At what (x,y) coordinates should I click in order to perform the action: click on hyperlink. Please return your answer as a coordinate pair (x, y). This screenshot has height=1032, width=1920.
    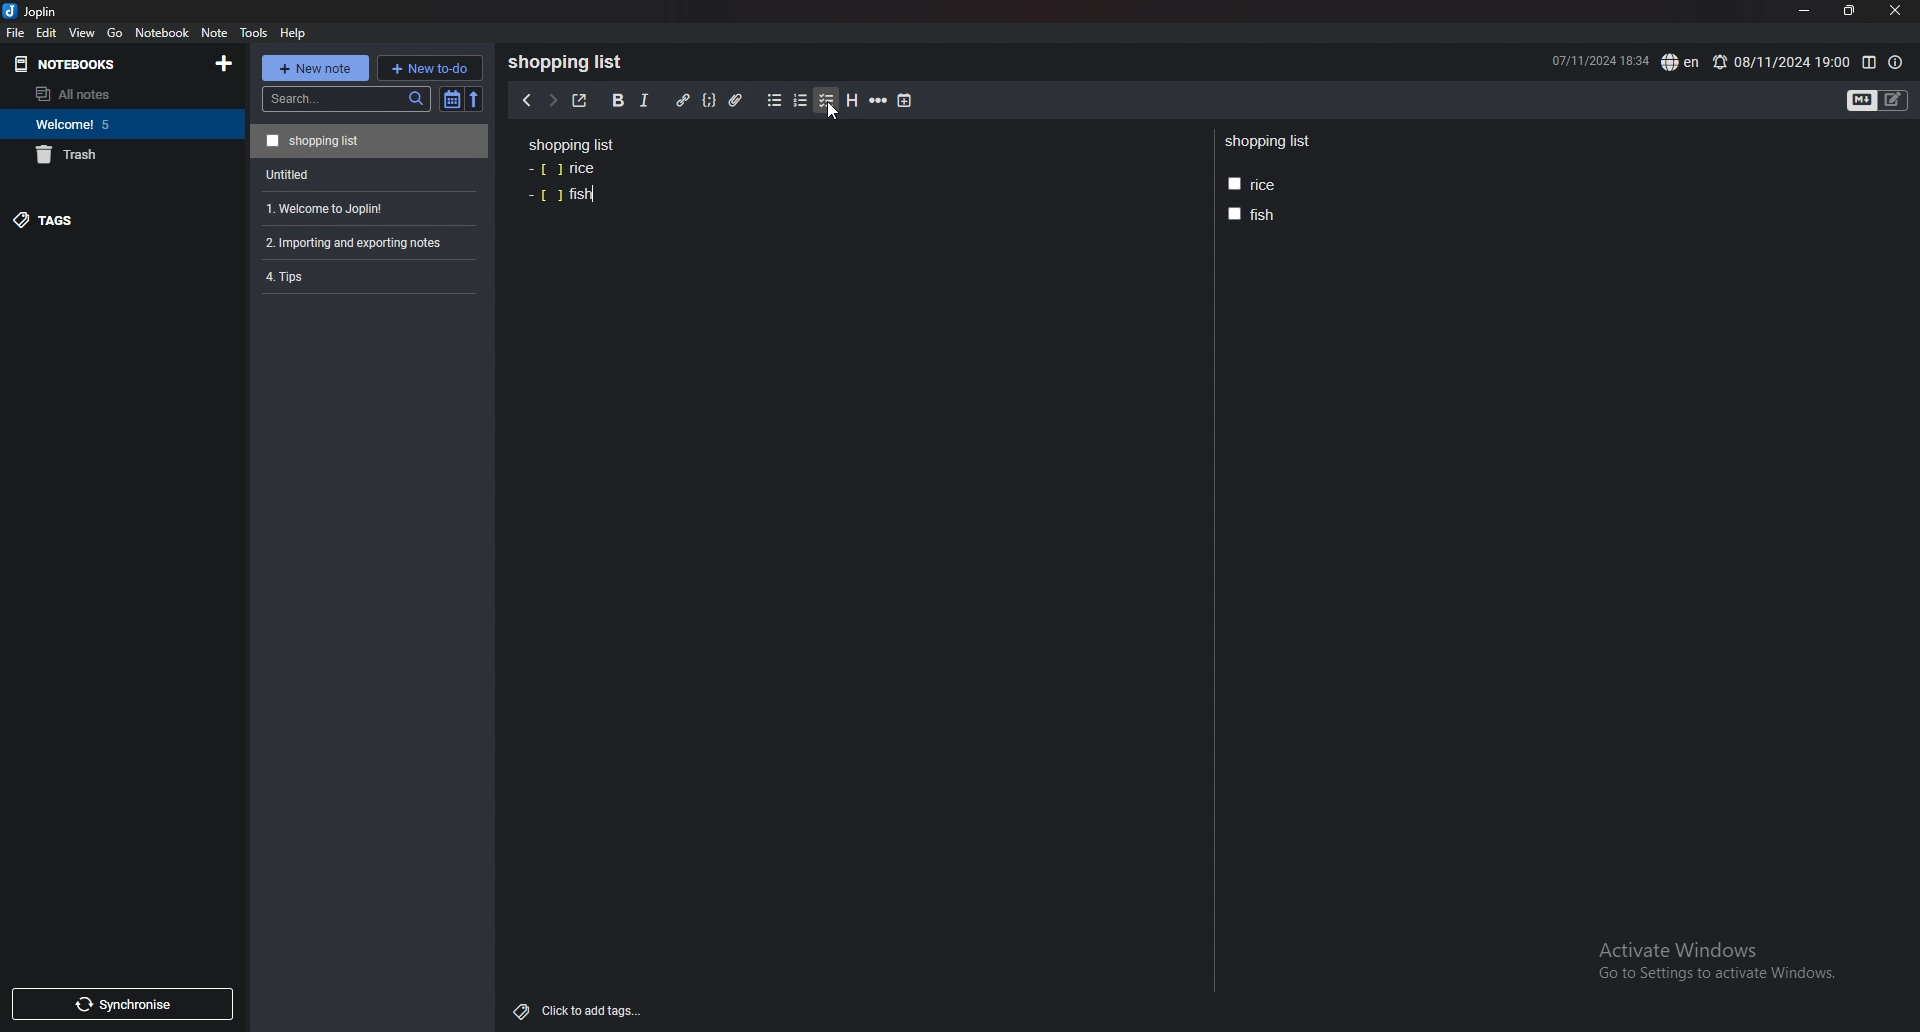
    Looking at the image, I should click on (684, 101).